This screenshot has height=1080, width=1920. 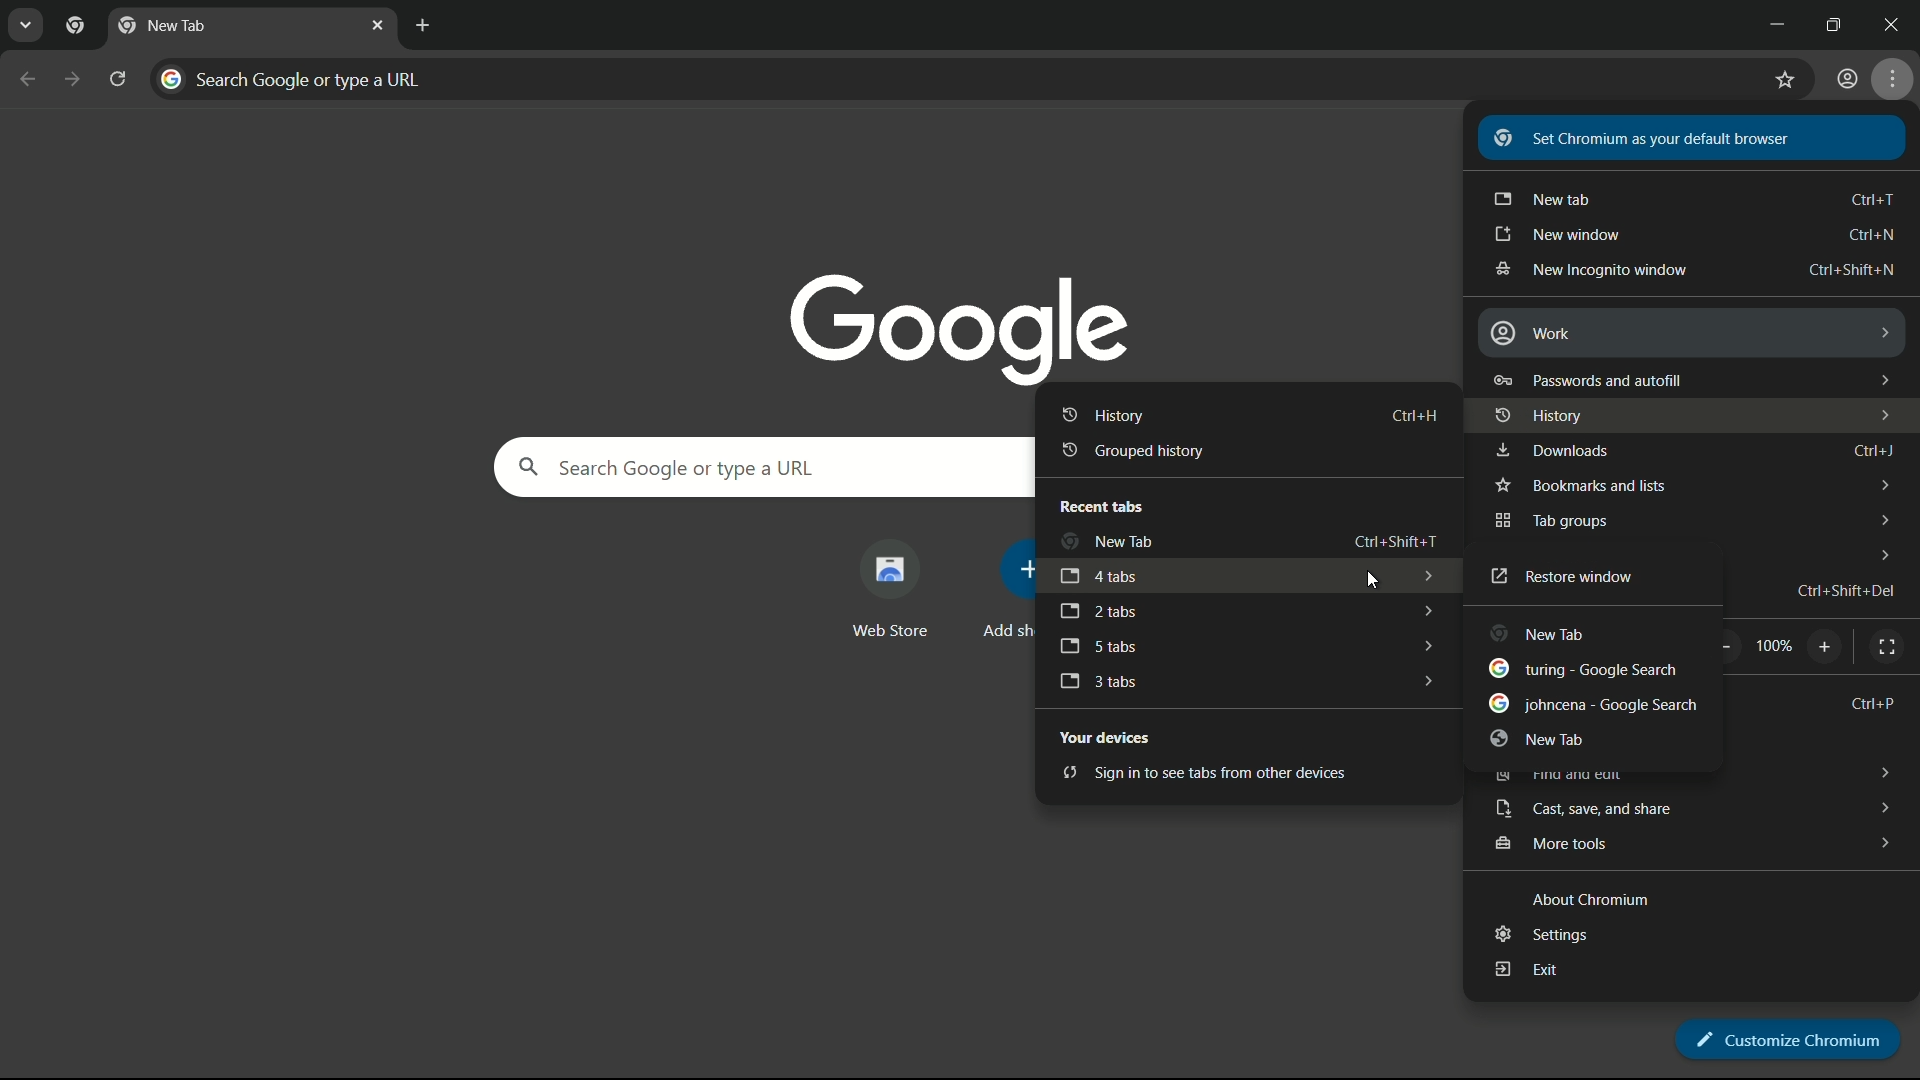 What do you see at coordinates (1551, 452) in the screenshot?
I see `downloads` at bounding box center [1551, 452].